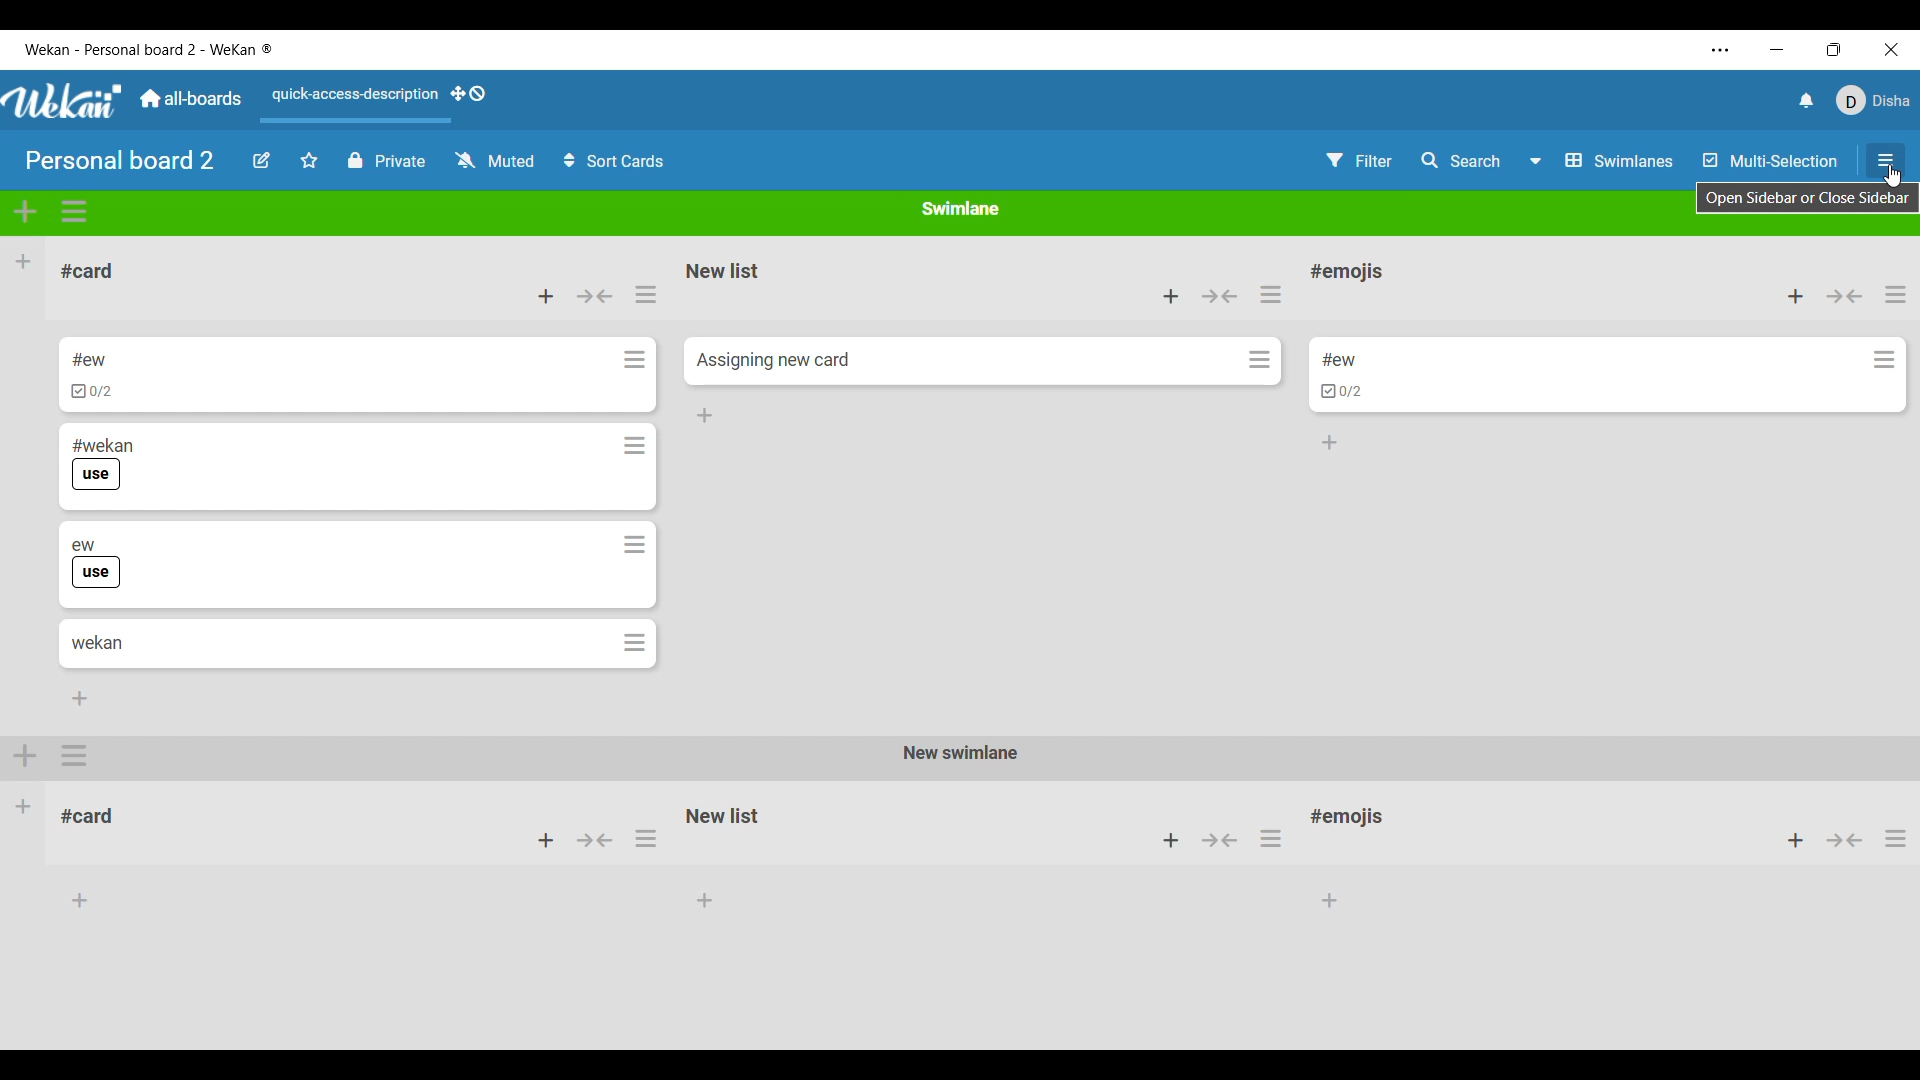 Image resolution: width=1920 pixels, height=1080 pixels. What do you see at coordinates (705, 416) in the screenshot?
I see `Add card to bottom of list` at bounding box center [705, 416].